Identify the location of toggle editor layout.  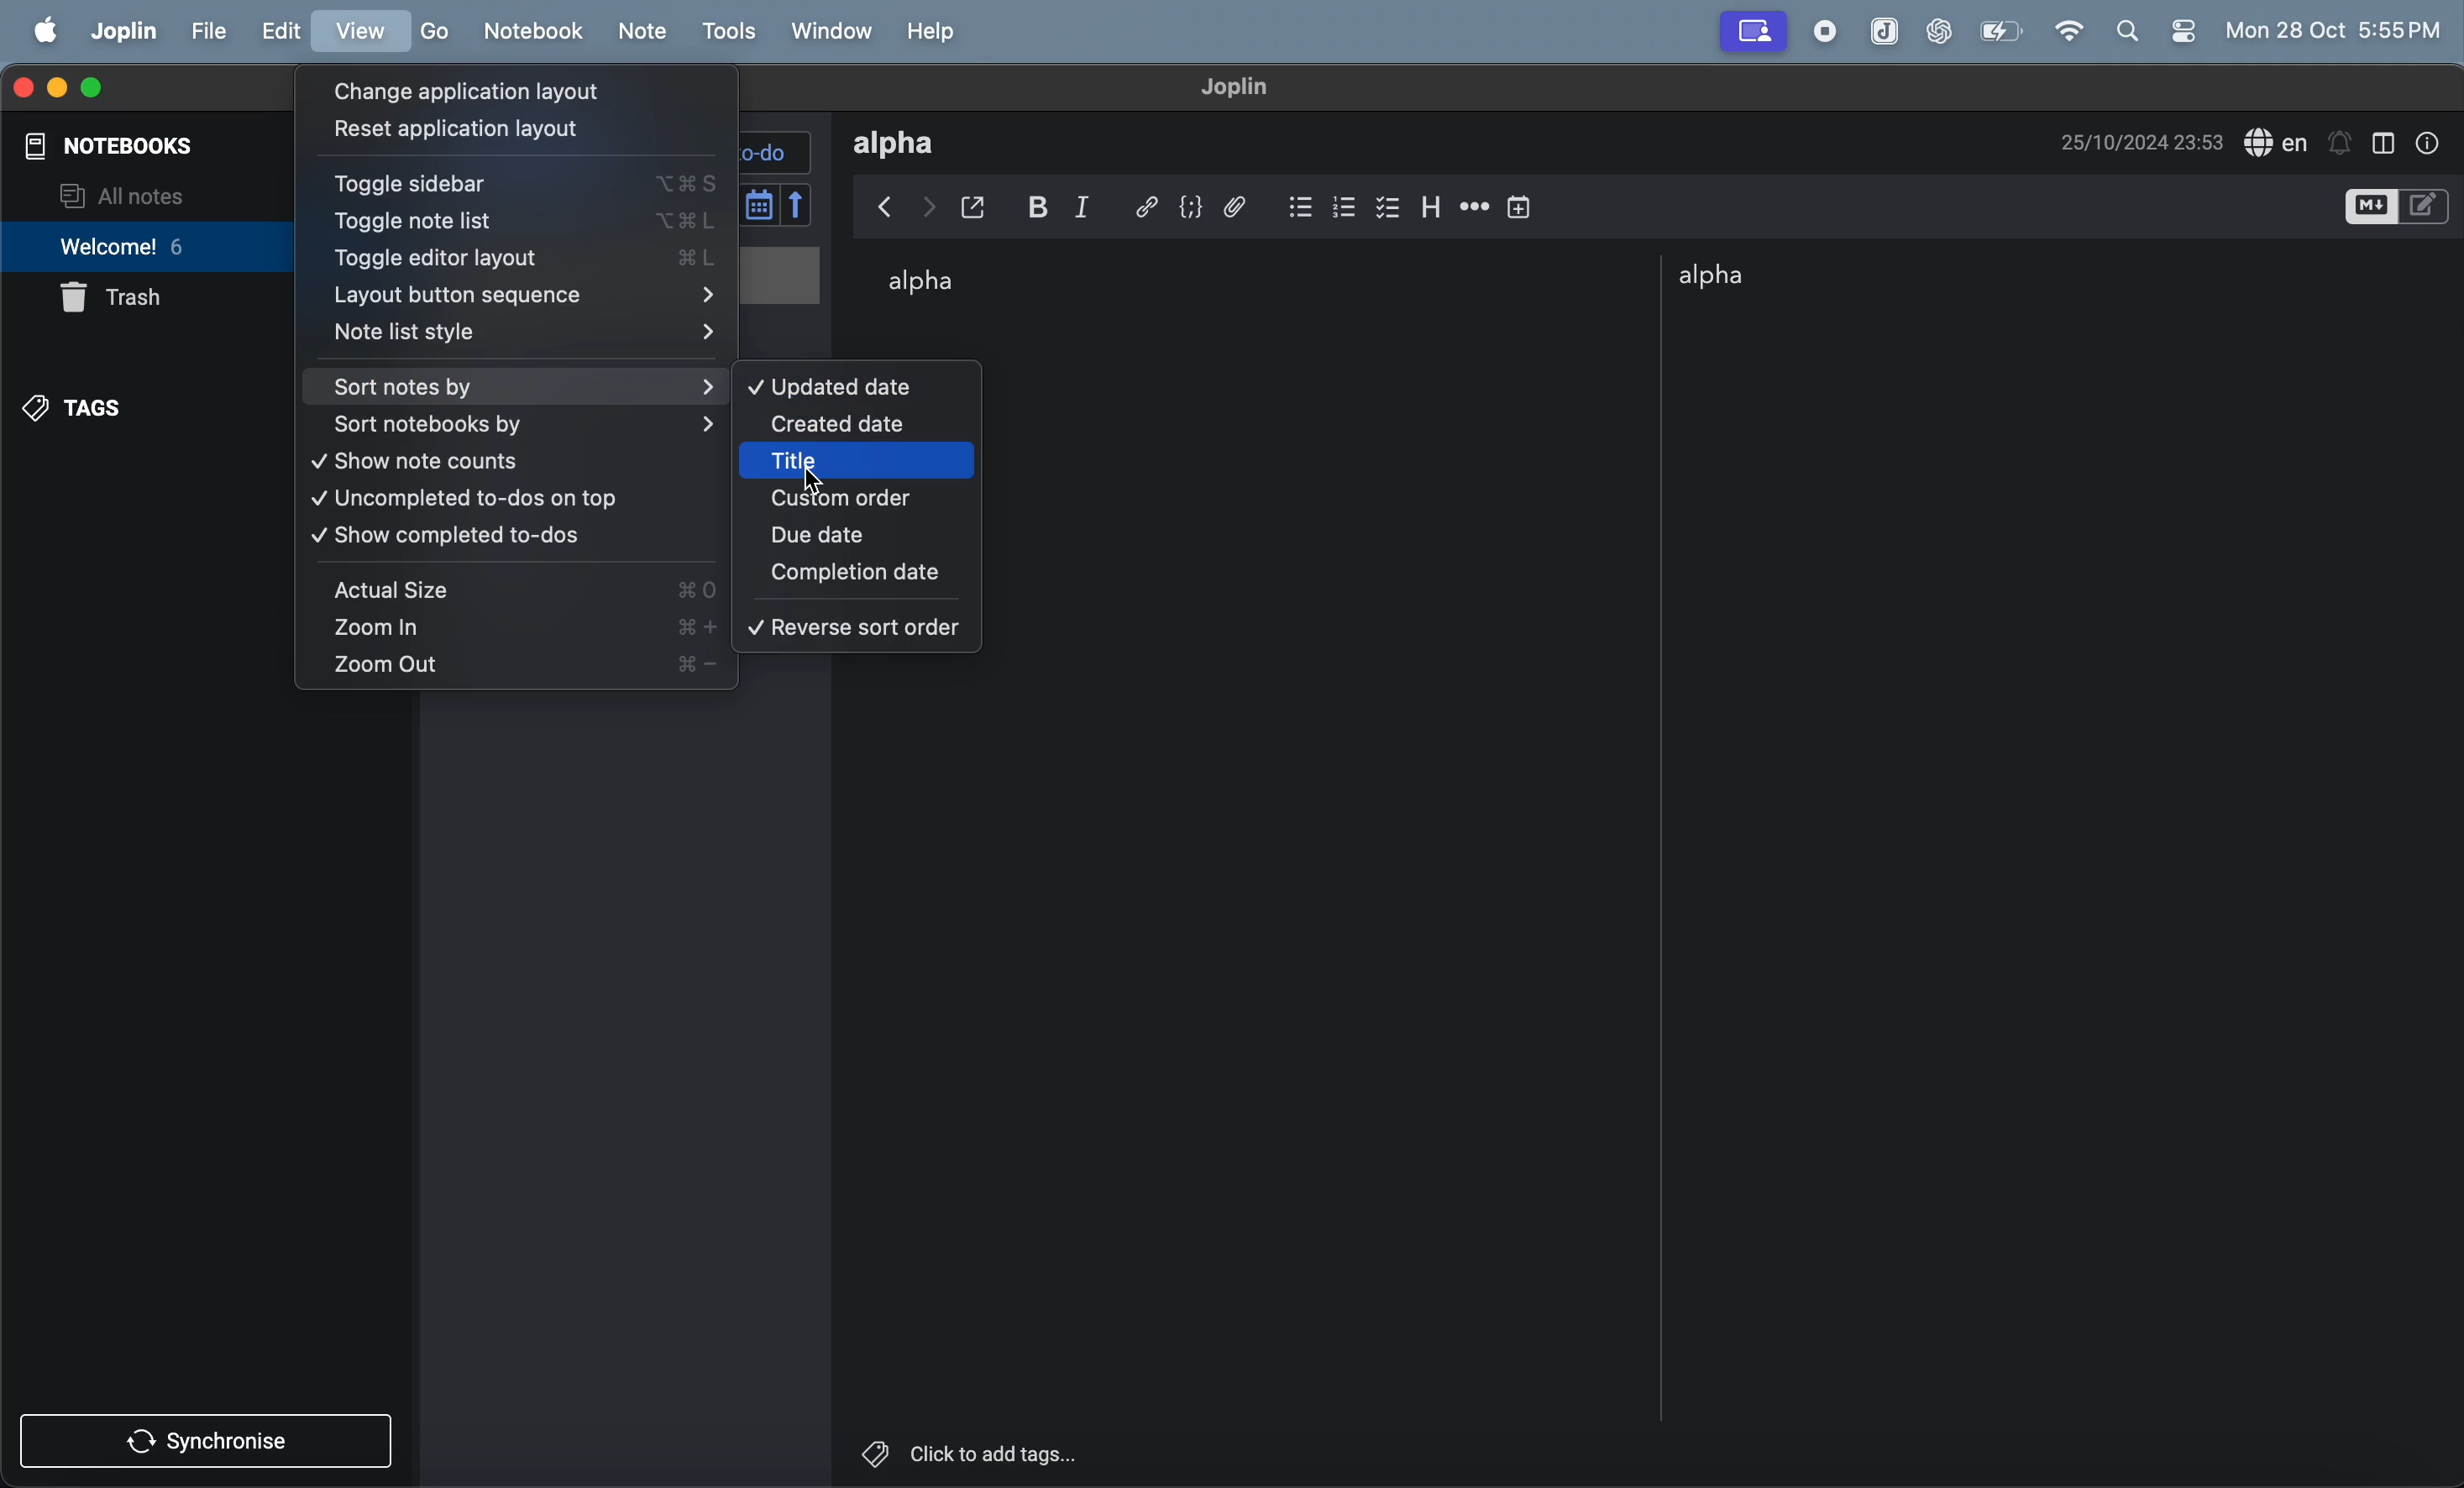
(533, 261).